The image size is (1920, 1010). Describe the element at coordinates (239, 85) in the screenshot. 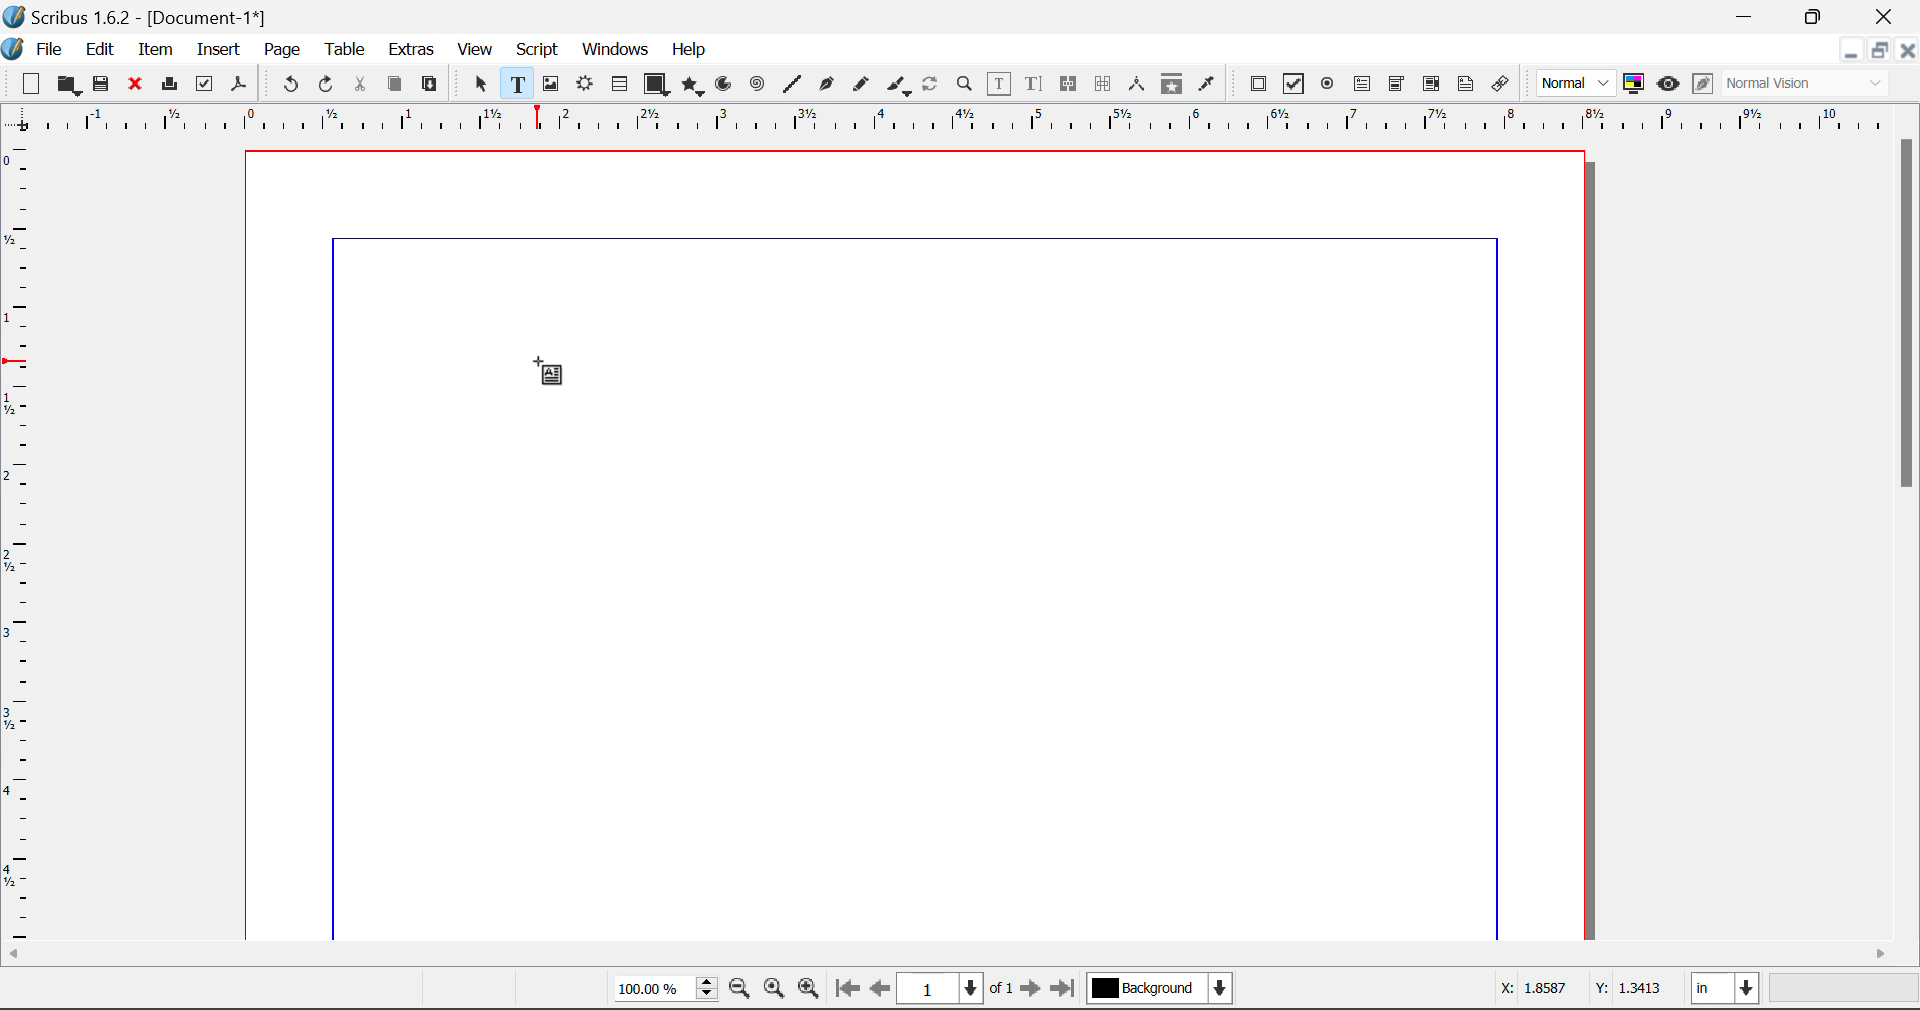

I see `Save as Pdf` at that location.